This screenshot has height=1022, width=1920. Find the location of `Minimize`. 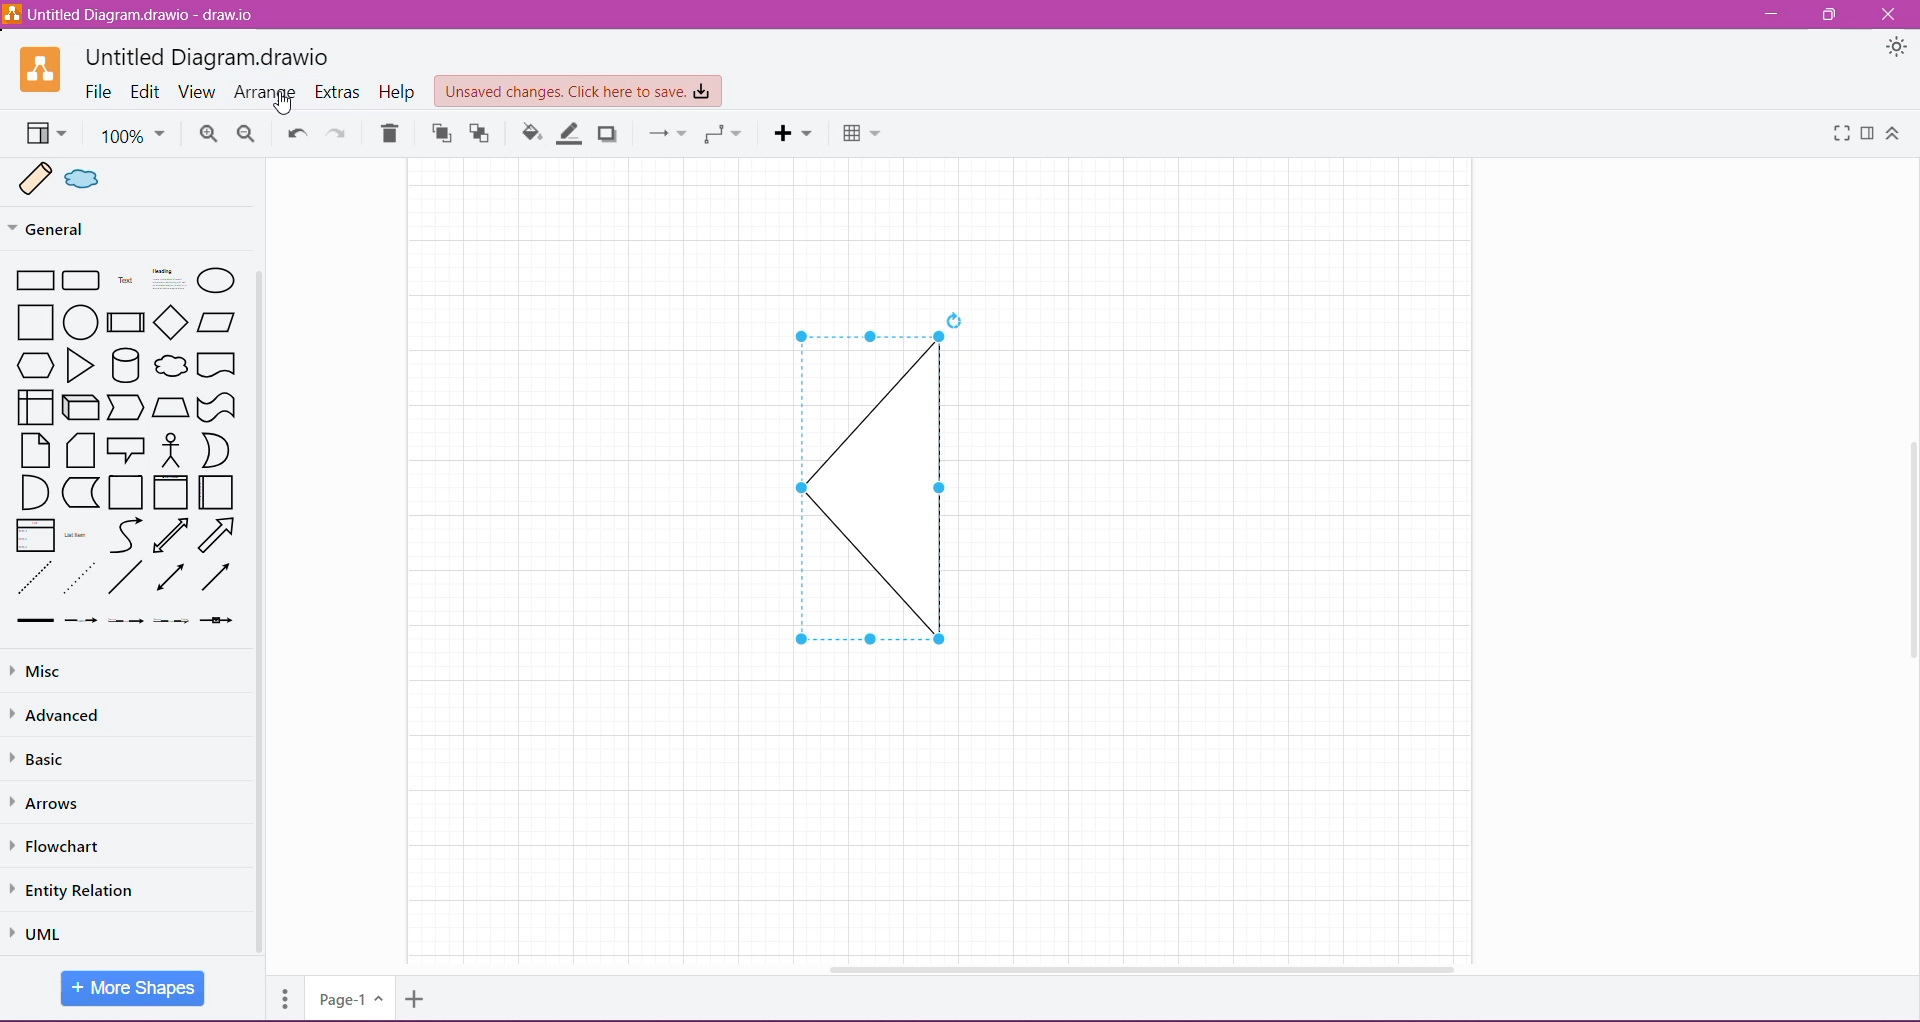

Minimize is located at coordinates (1770, 15).